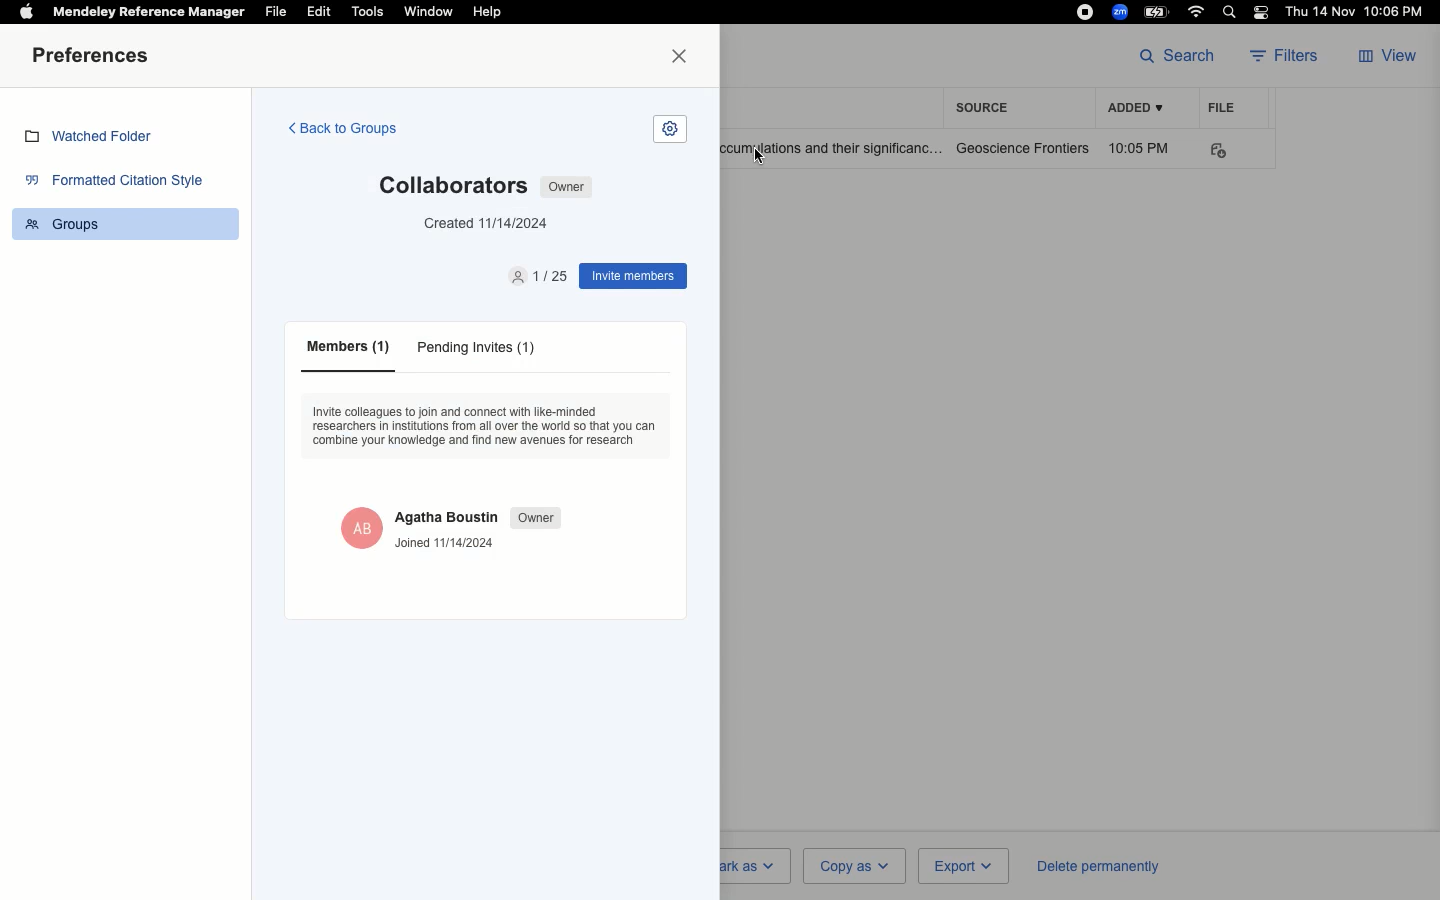 This screenshot has height=900, width=1440. What do you see at coordinates (26, 10) in the screenshot?
I see `Apple logo` at bounding box center [26, 10].